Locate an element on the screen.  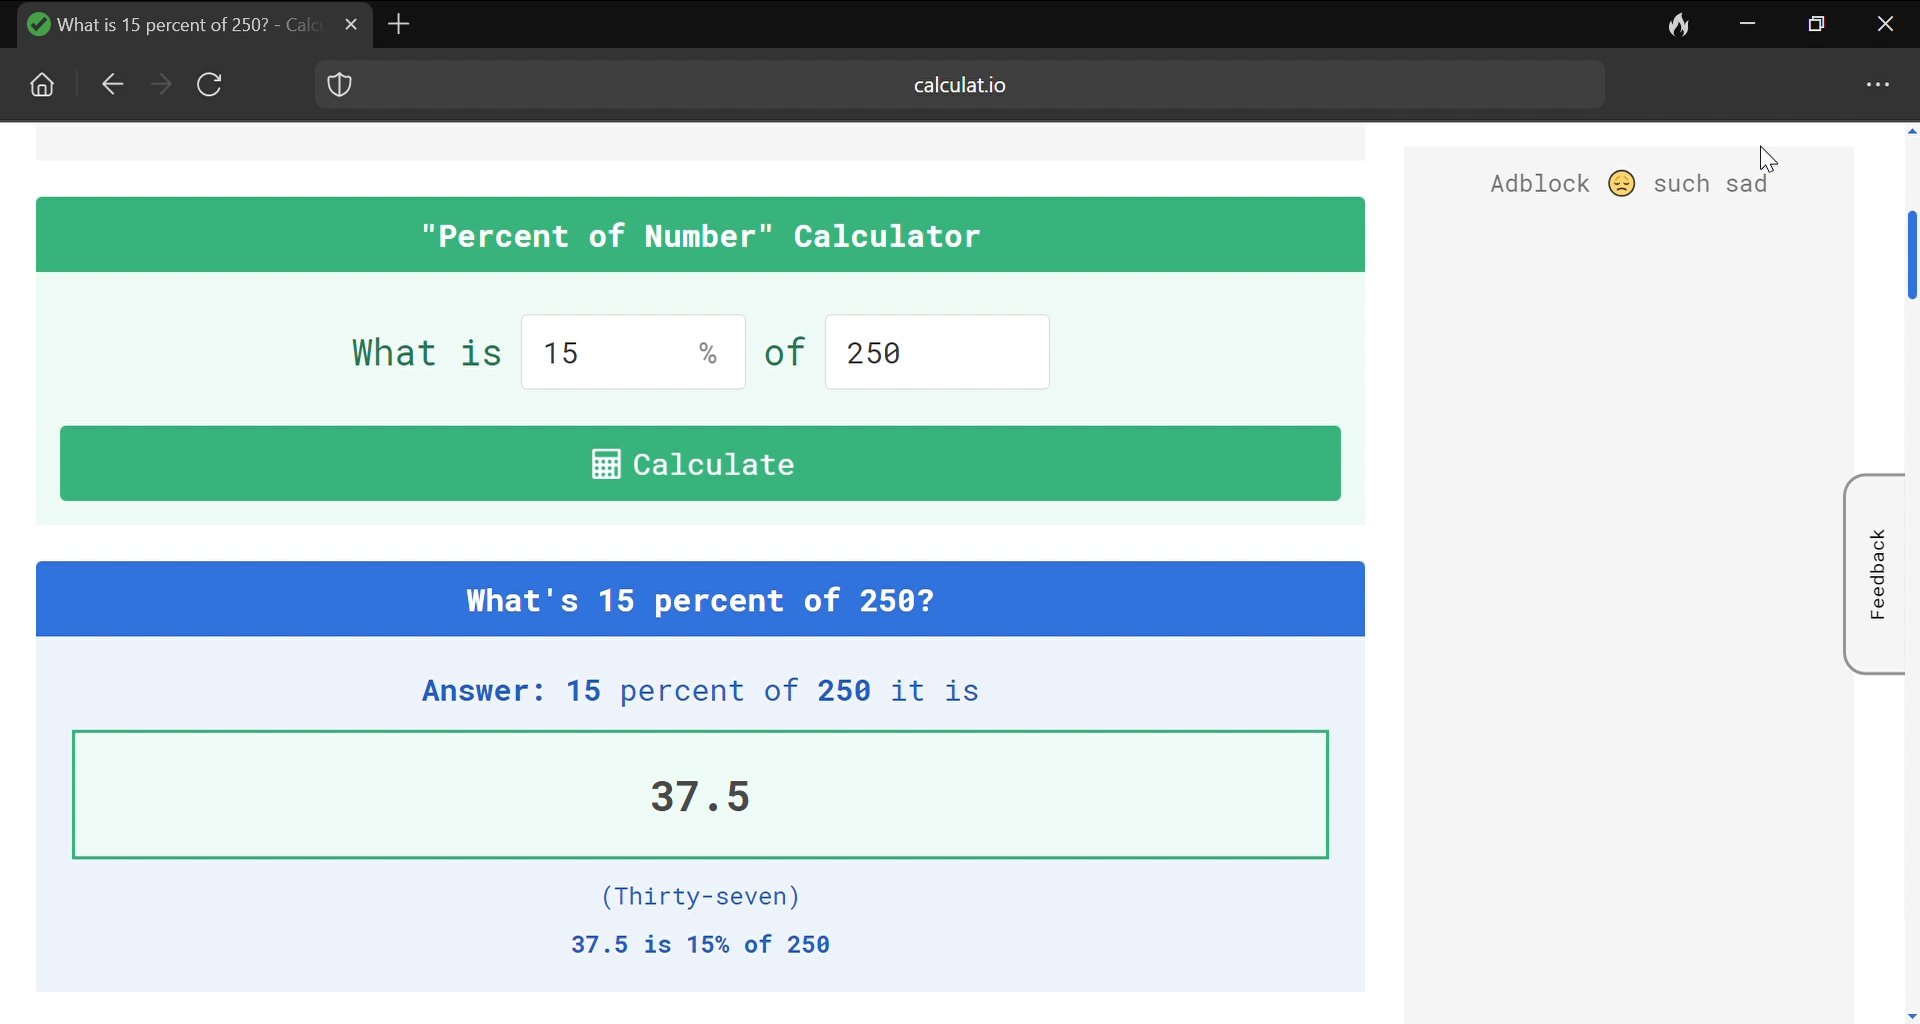
maximize is located at coordinates (1819, 25).